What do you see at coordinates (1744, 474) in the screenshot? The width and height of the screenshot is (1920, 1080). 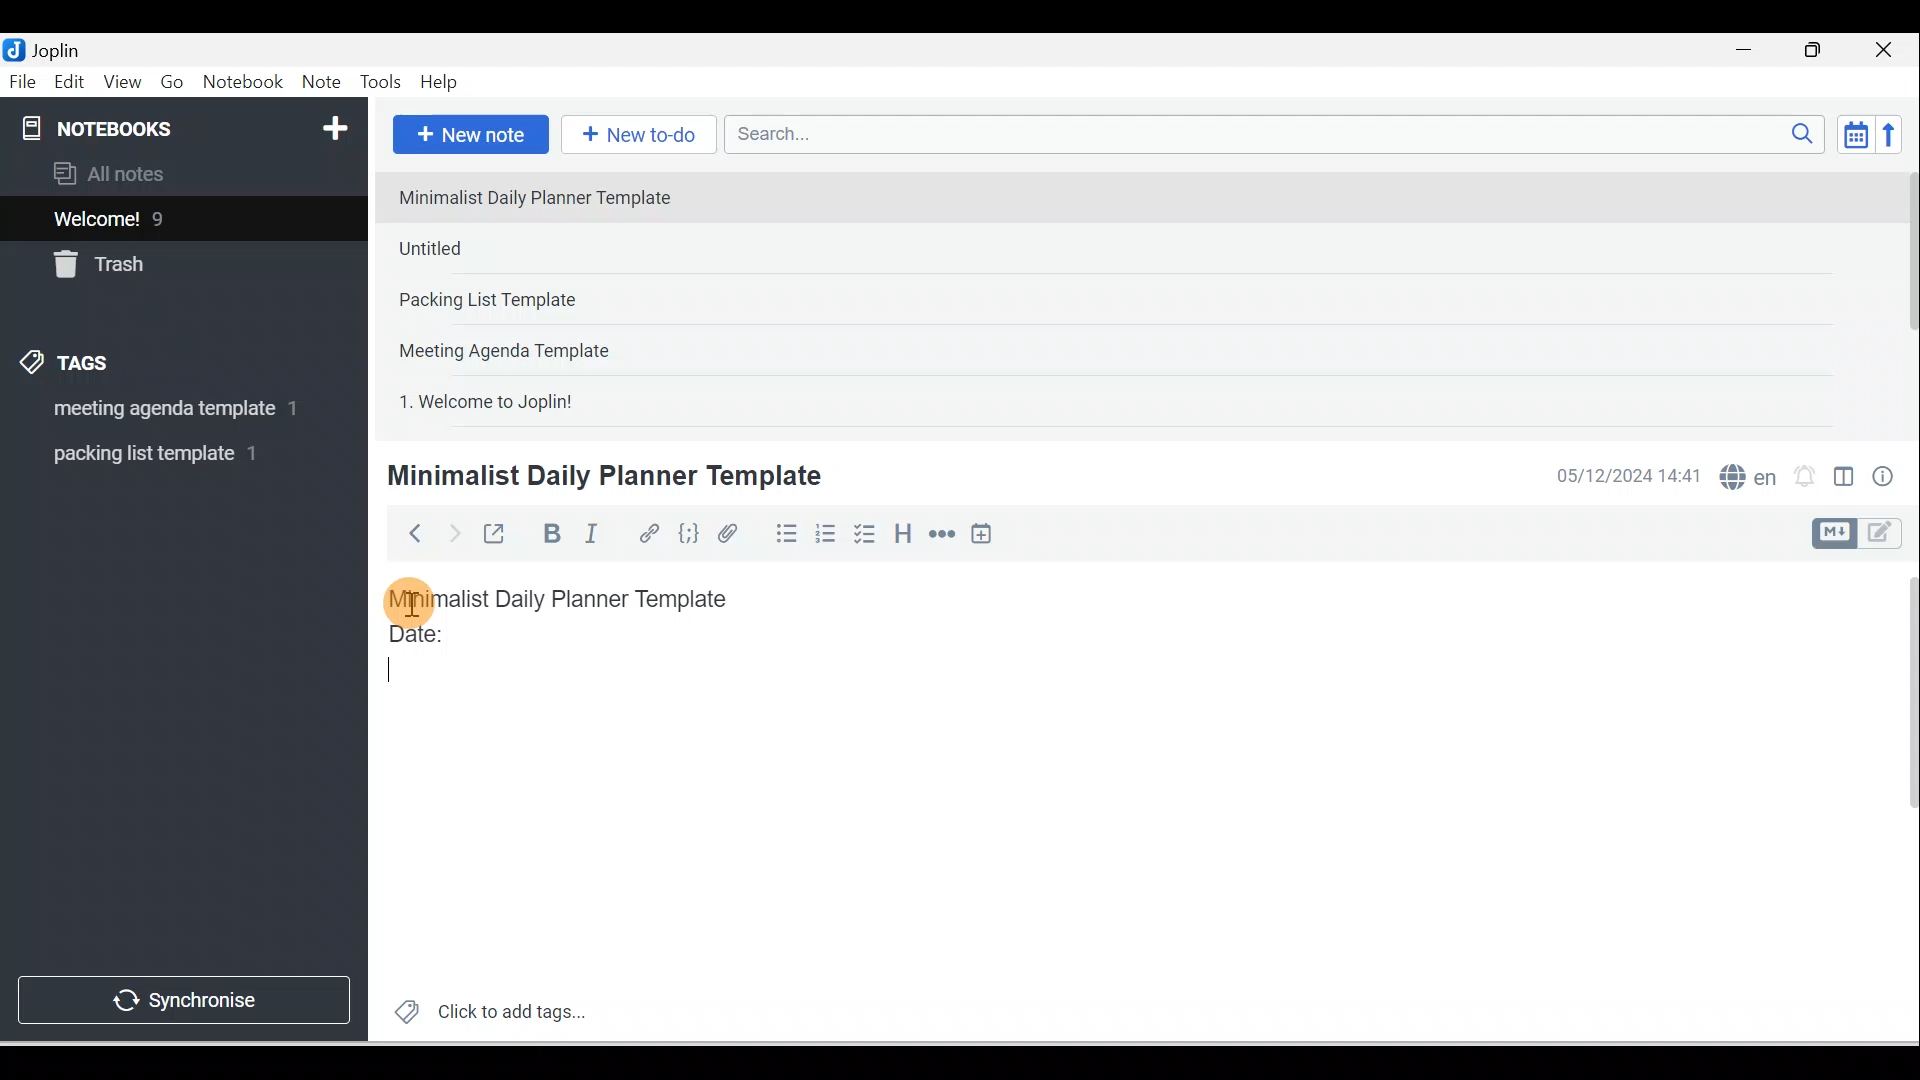 I see `Spelling` at bounding box center [1744, 474].